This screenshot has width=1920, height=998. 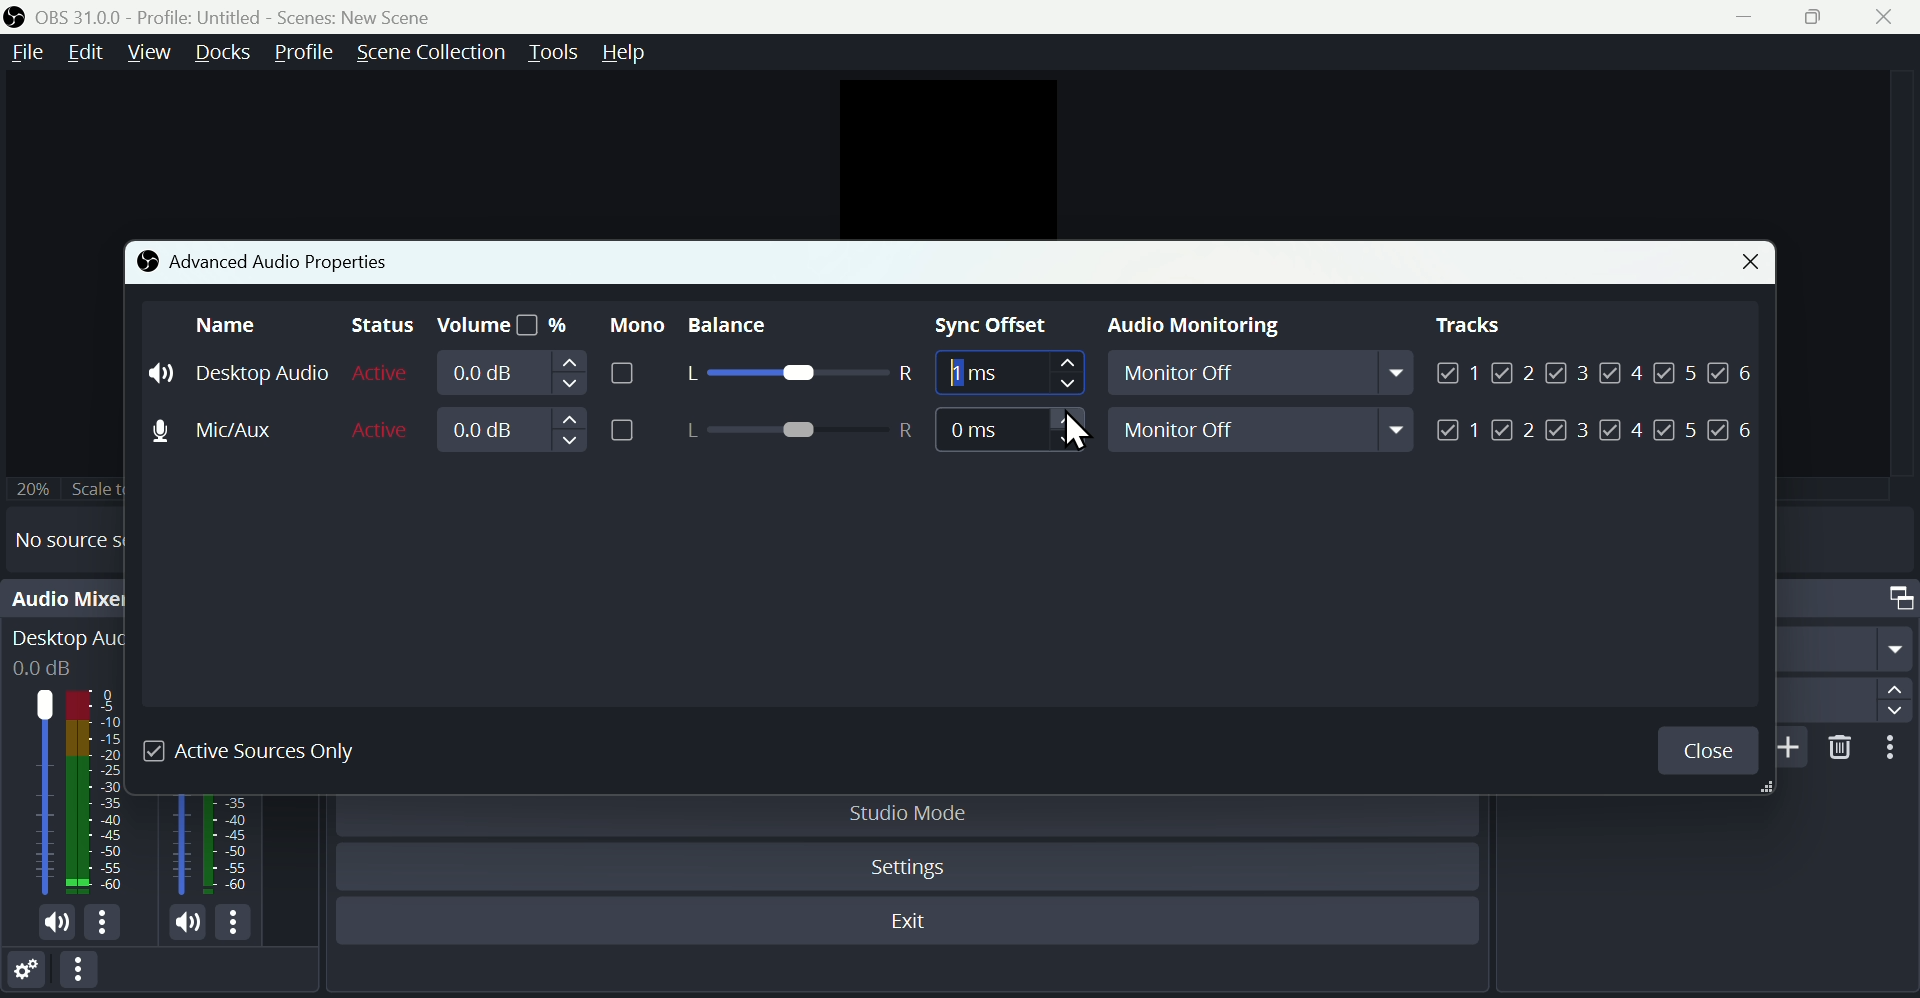 I want to click on More options, so click(x=104, y=923).